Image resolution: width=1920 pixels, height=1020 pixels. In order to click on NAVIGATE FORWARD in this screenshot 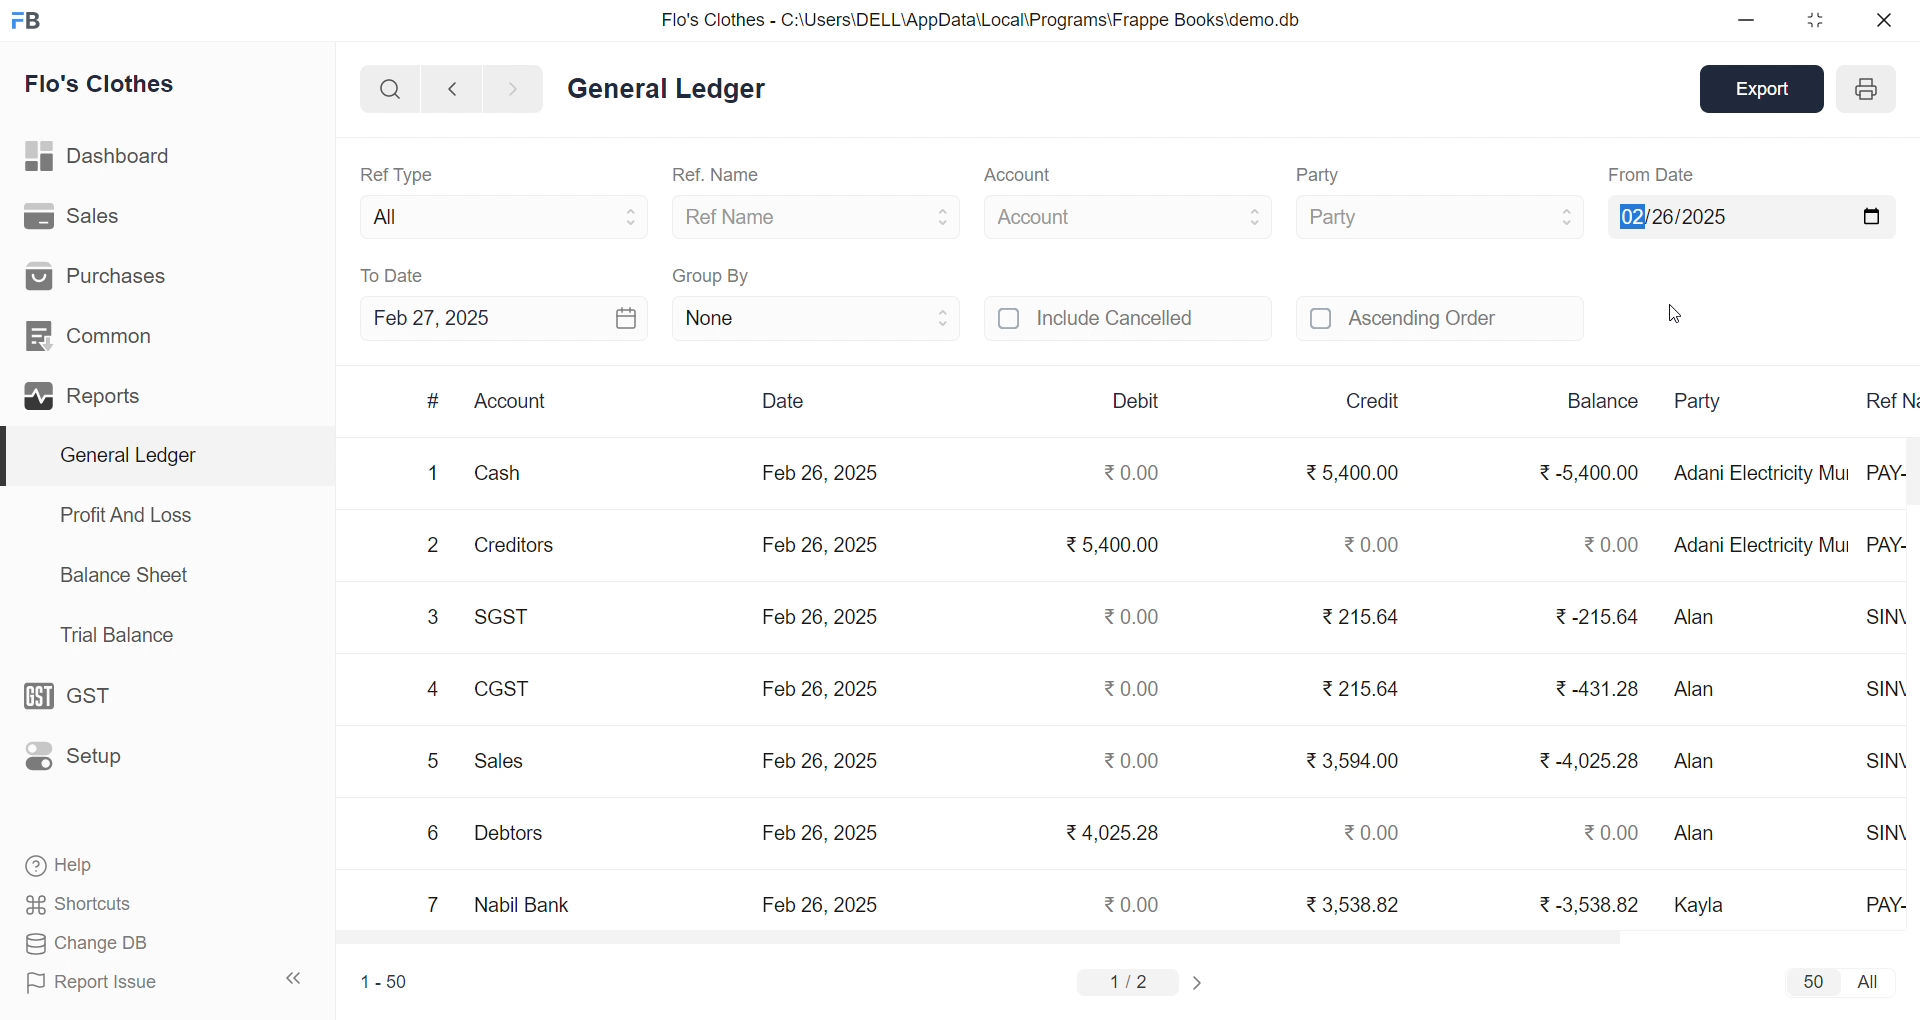, I will do `click(521, 87)`.